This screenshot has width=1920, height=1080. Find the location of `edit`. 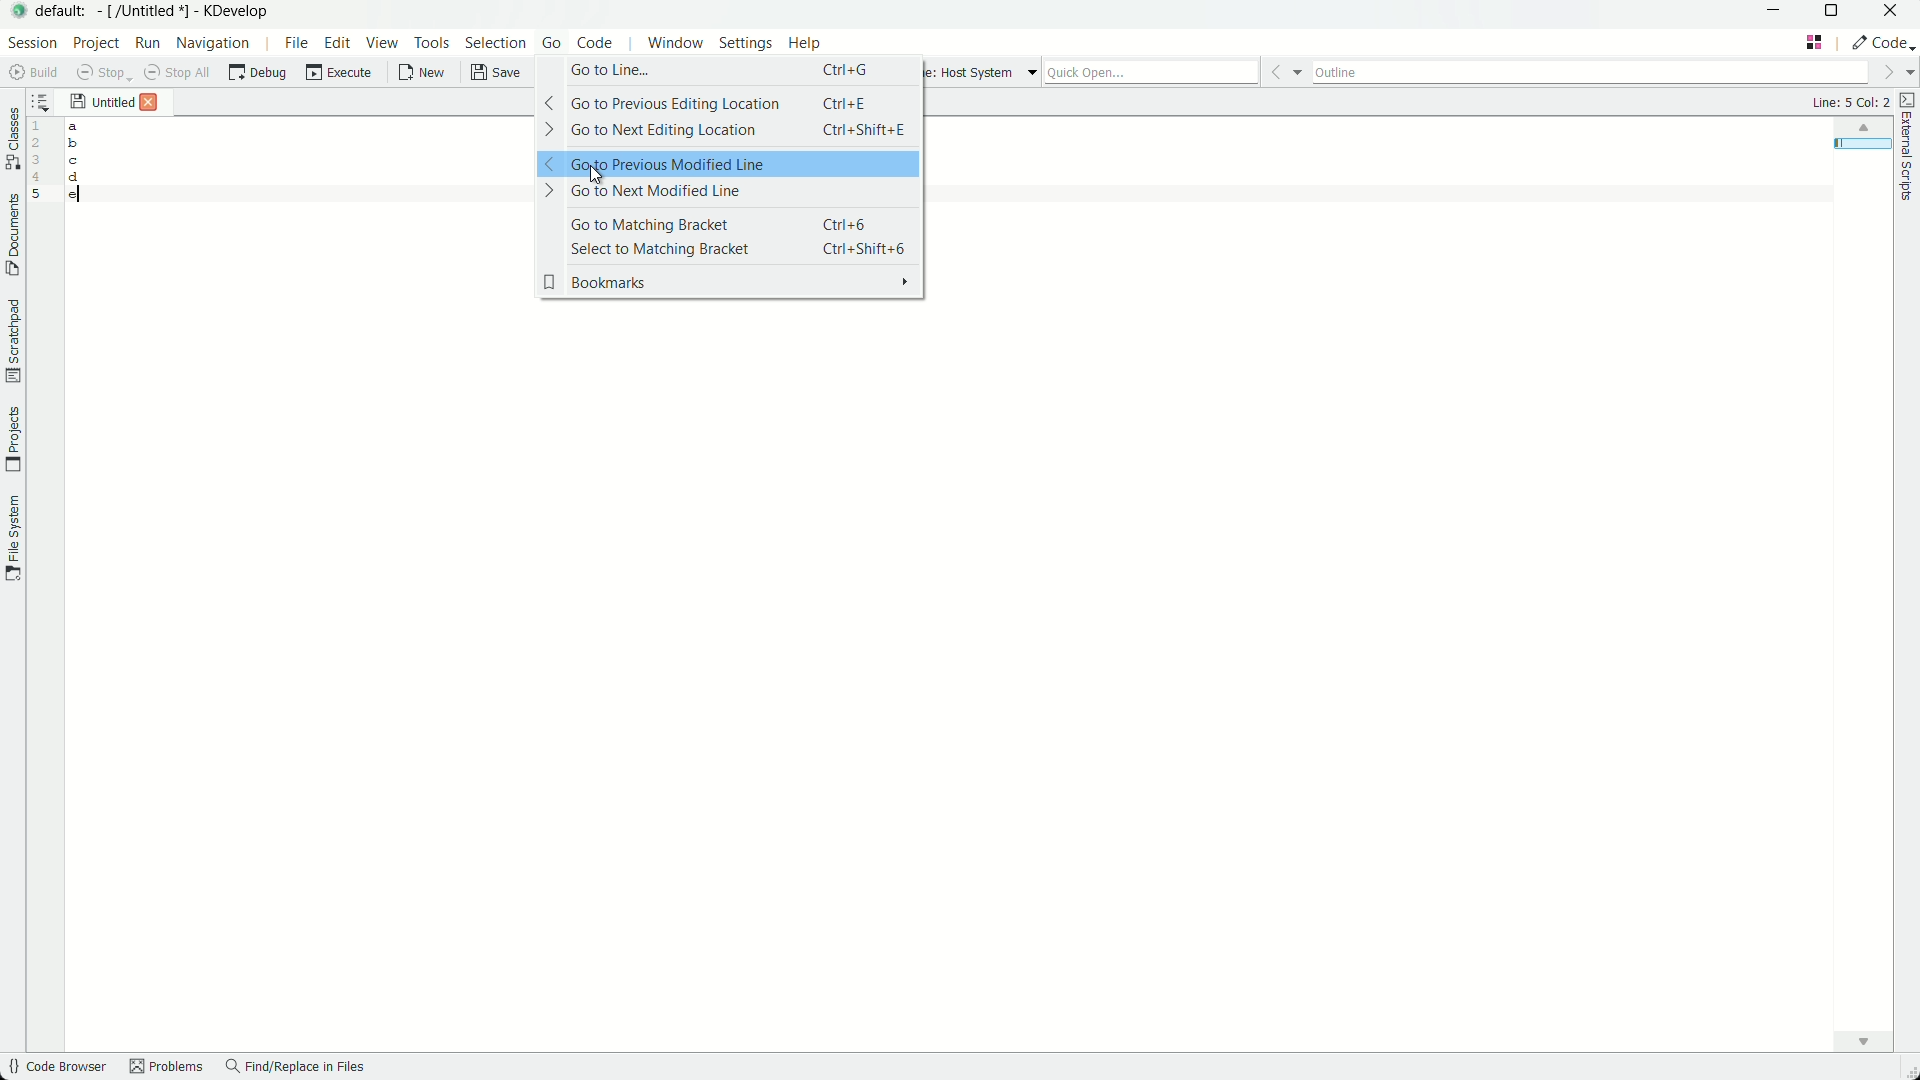

edit is located at coordinates (337, 43).